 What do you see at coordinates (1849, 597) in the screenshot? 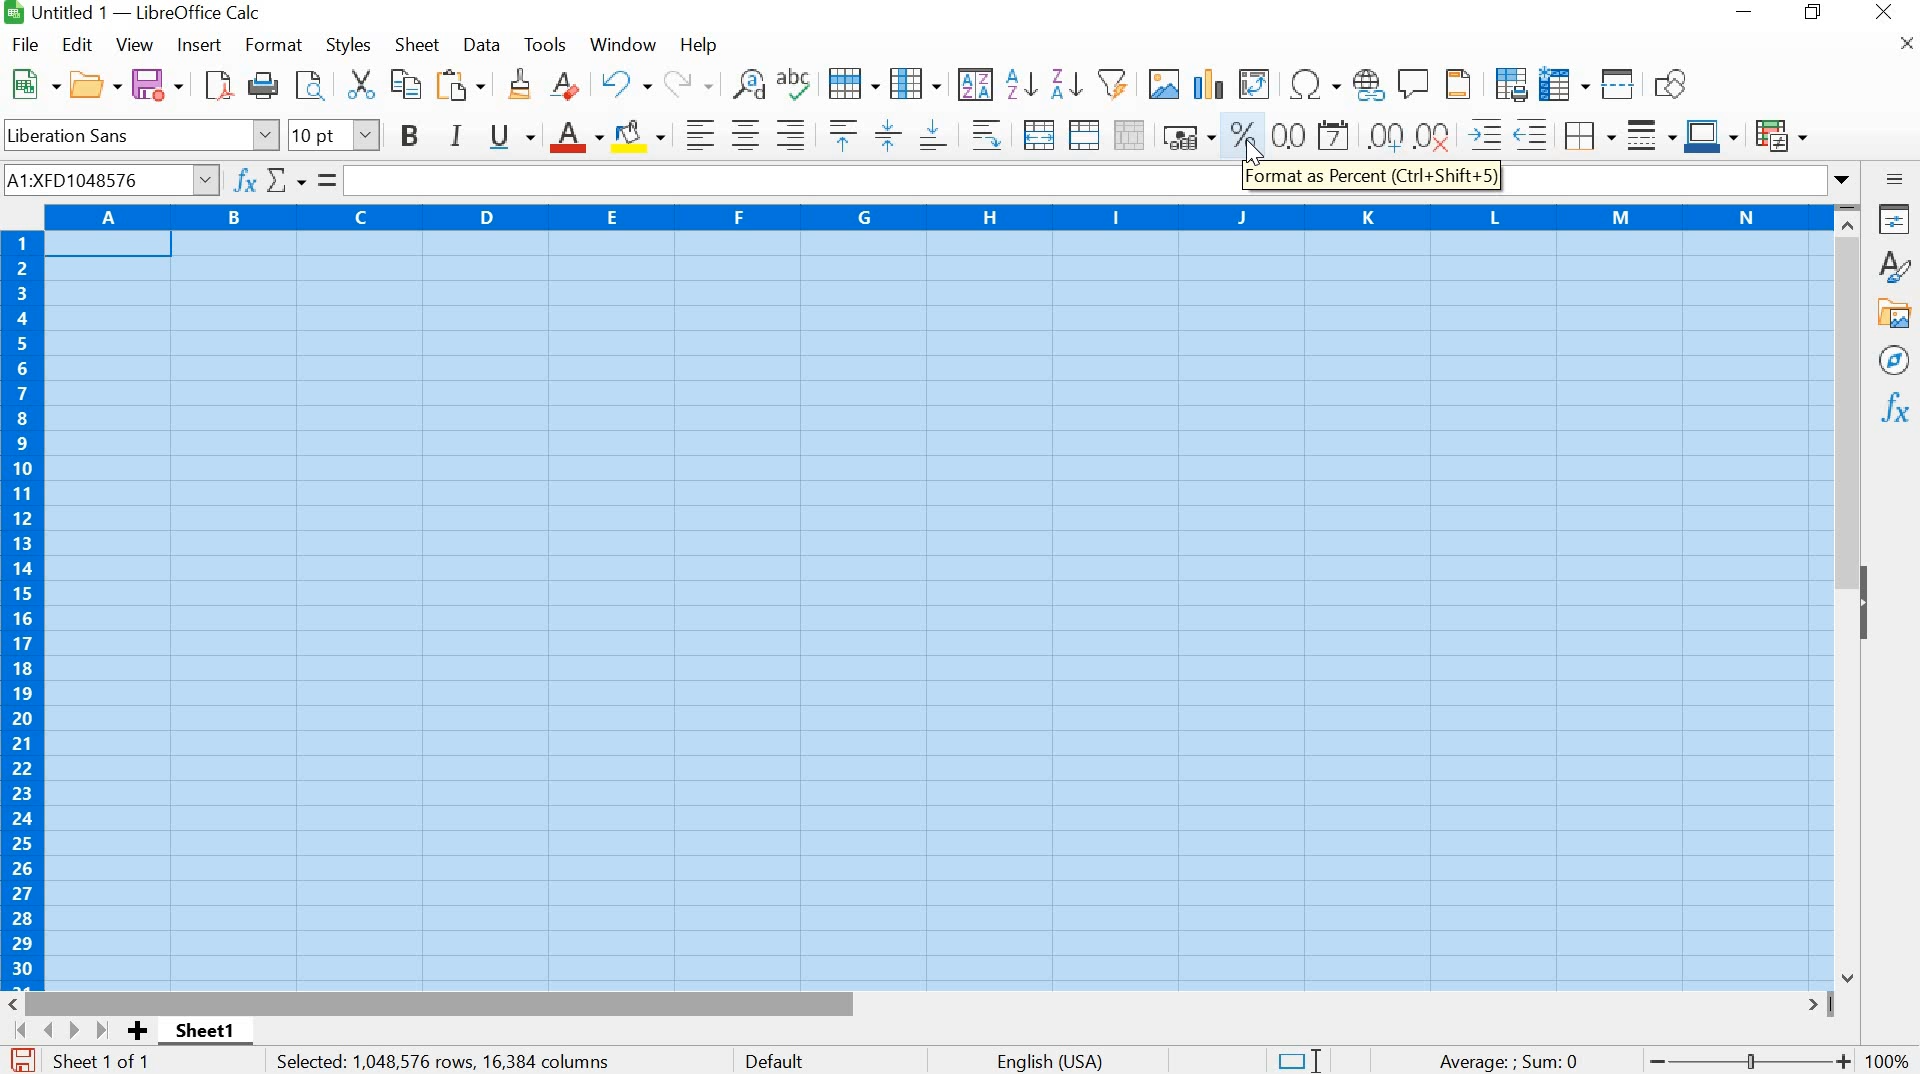
I see `SCROLLBAR` at bounding box center [1849, 597].